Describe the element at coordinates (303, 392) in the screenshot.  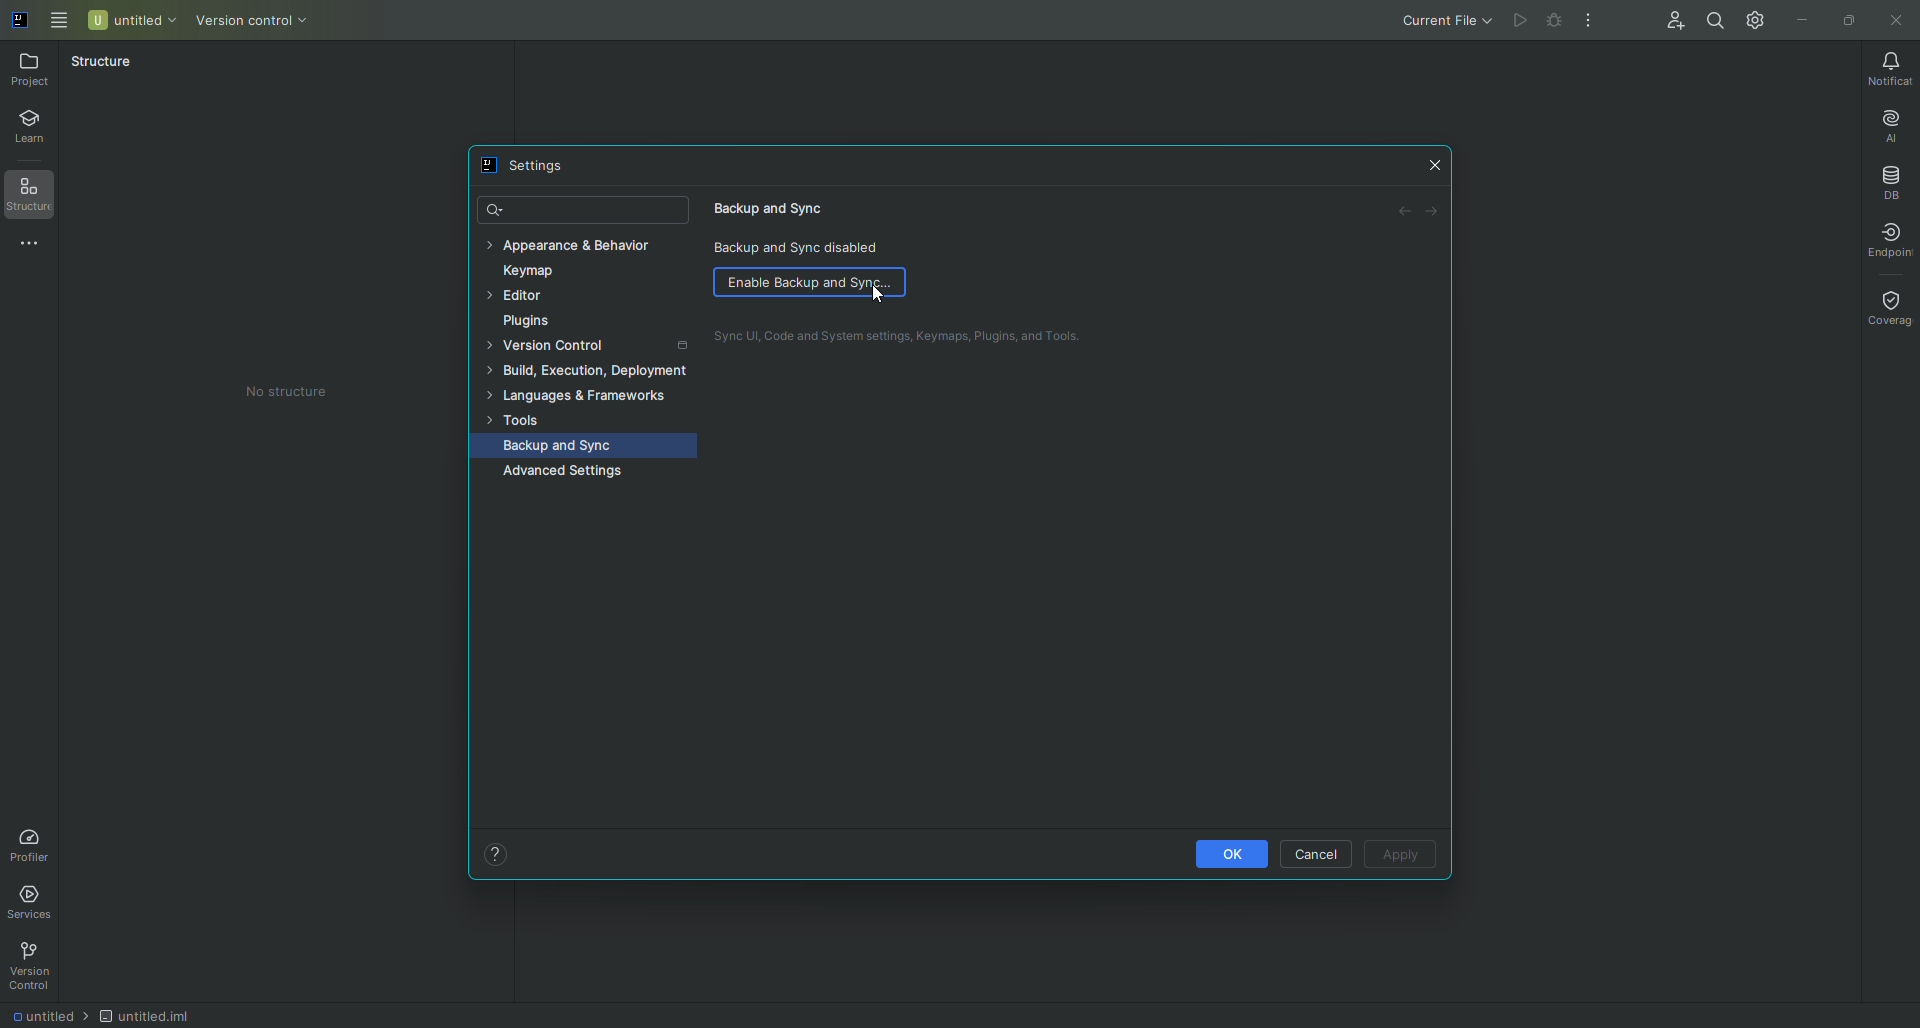
I see `No structure` at that location.